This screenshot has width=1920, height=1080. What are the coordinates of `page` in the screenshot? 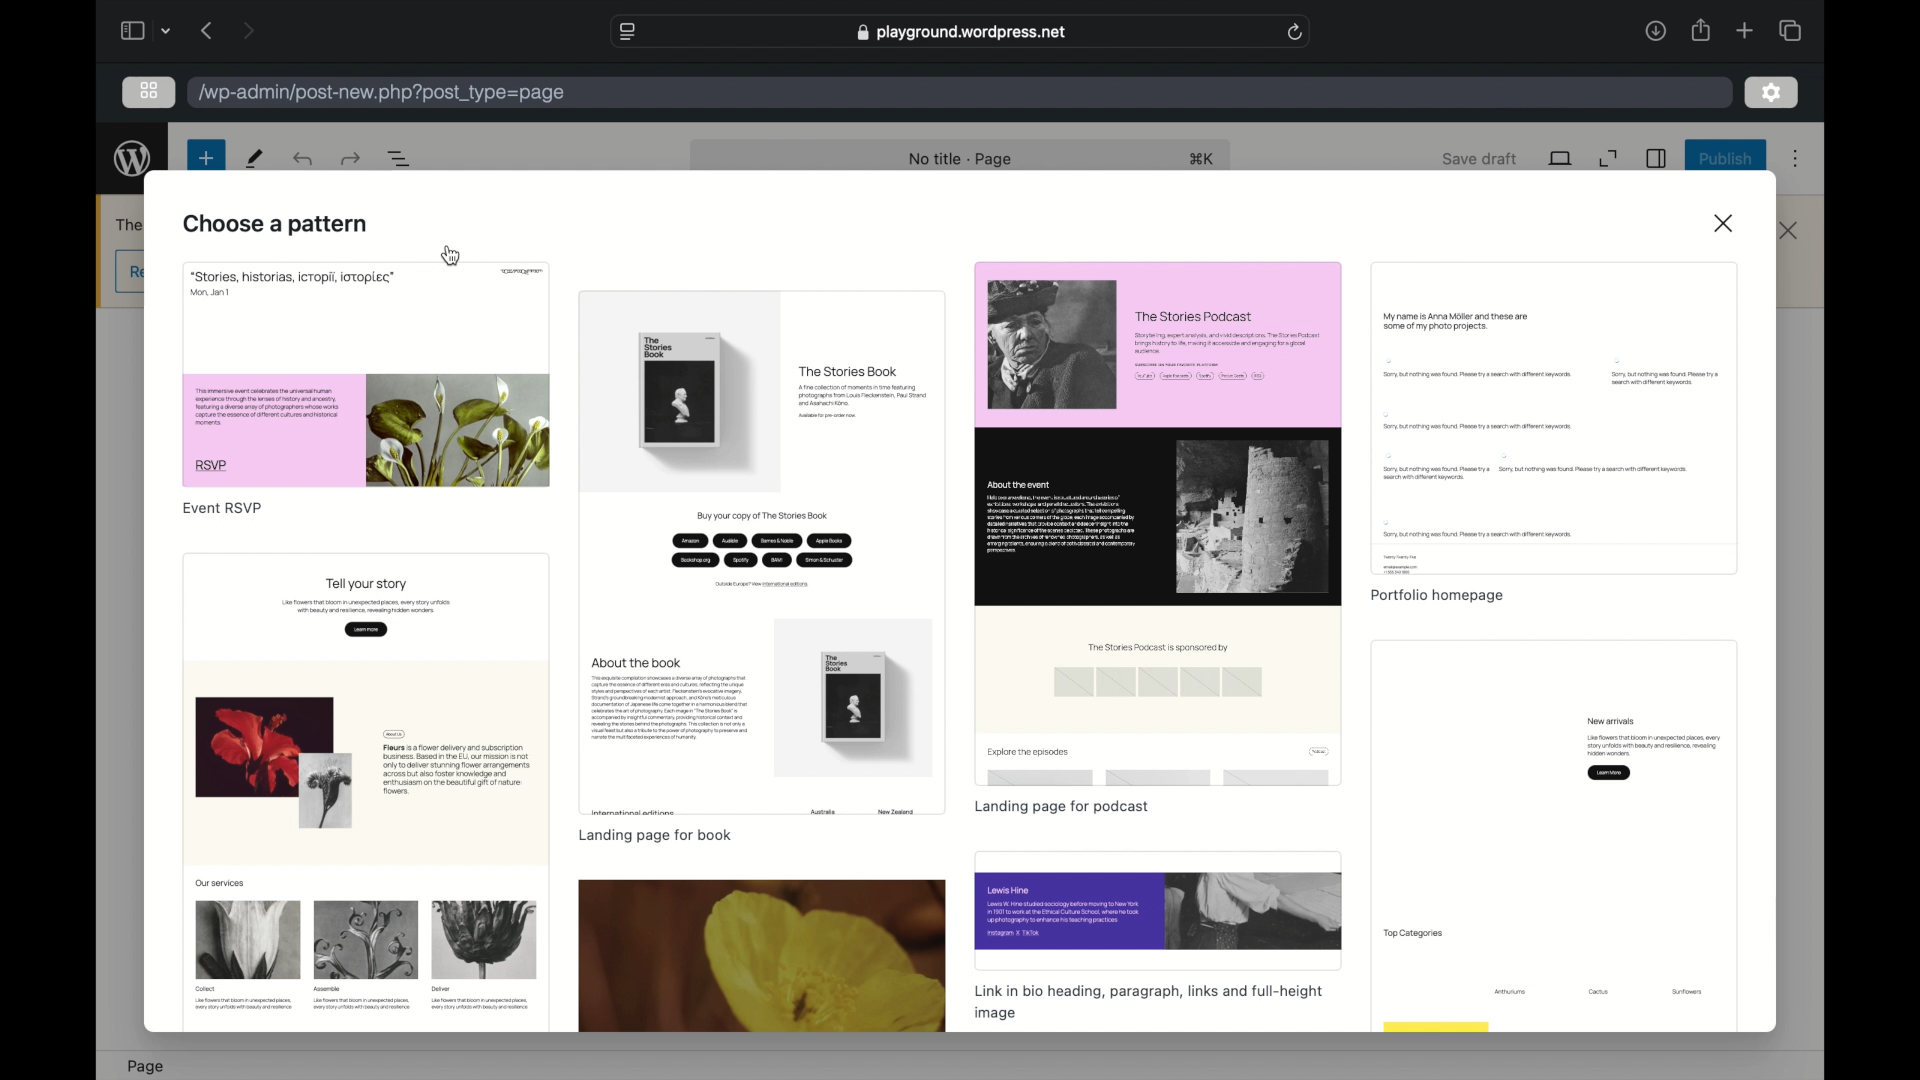 It's located at (146, 1065).